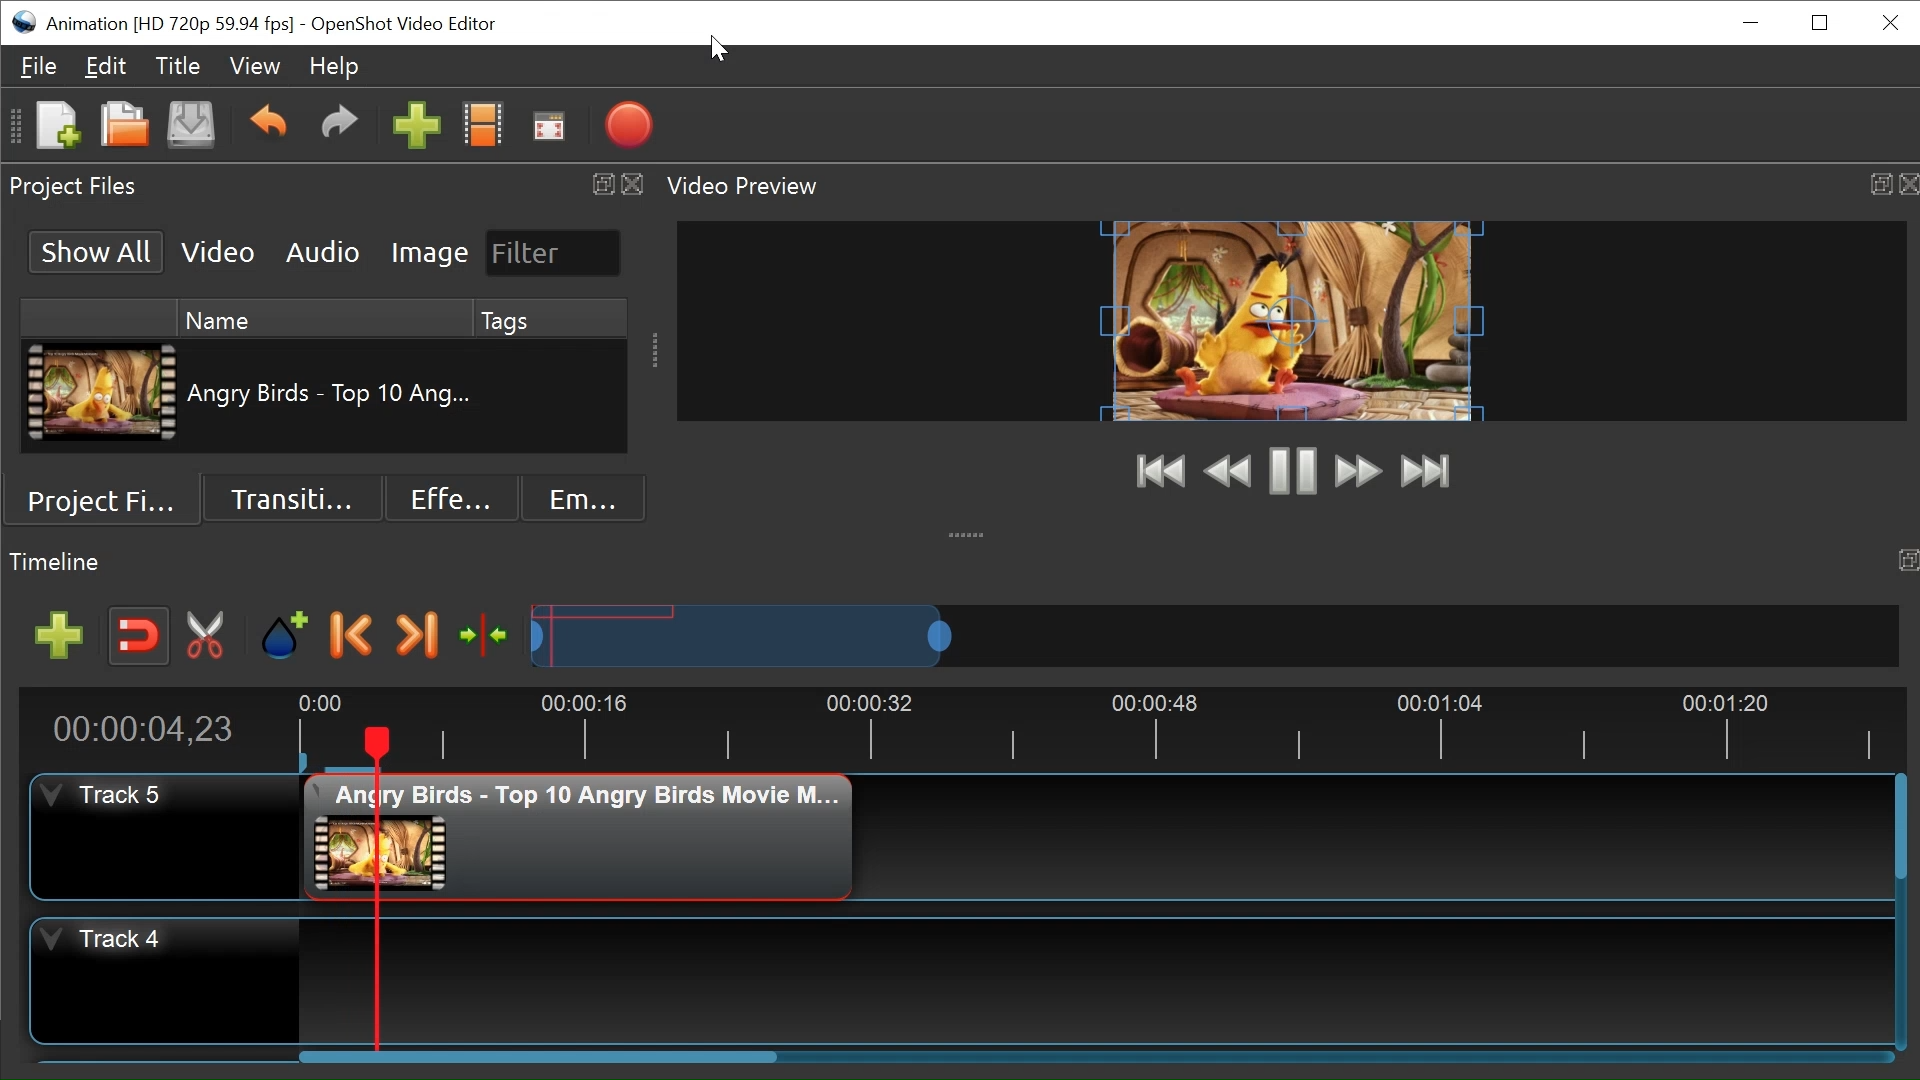 This screenshot has width=1920, height=1080. What do you see at coordinates (137, 636) in the screenshot?
I see `Snap` at bounding box center [137, 636].